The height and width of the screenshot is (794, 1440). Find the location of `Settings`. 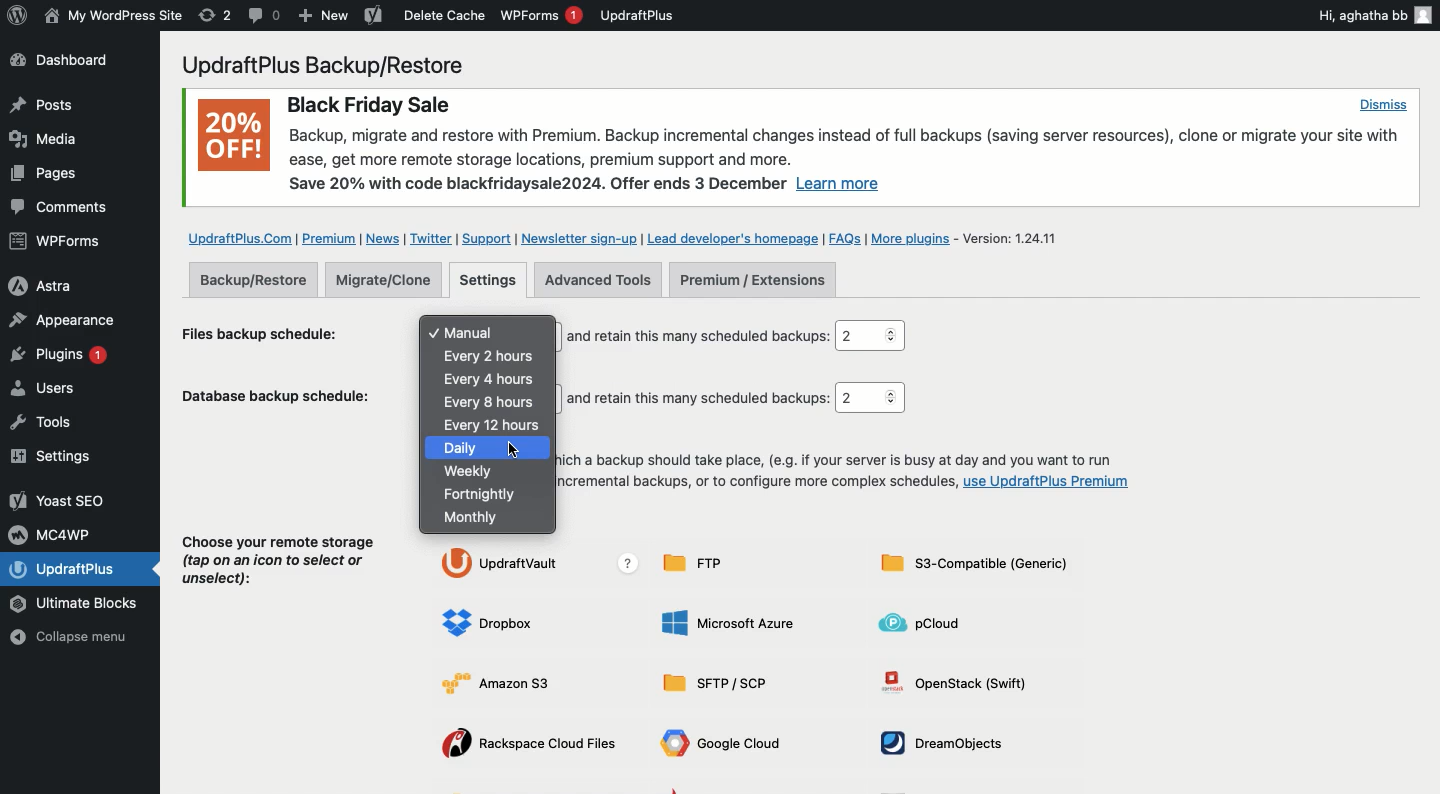

Settings is located at coordinates (57, 457).